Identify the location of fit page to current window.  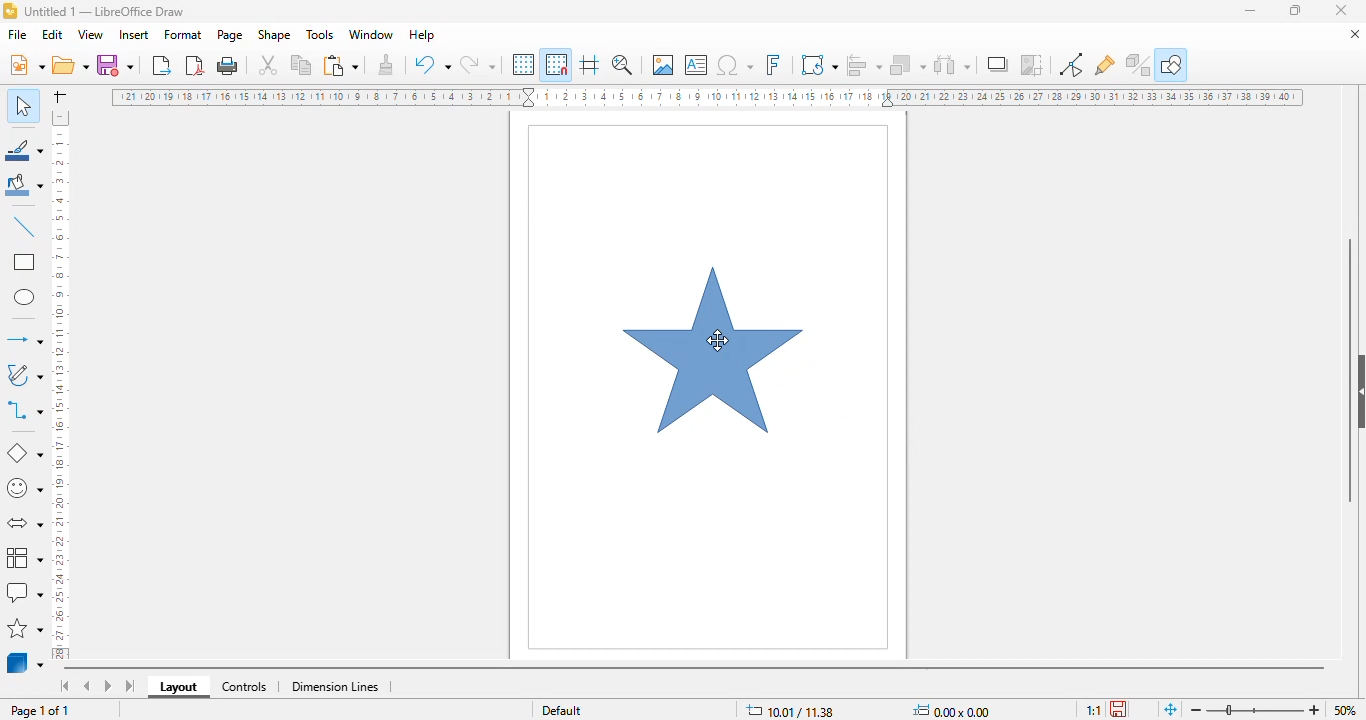
(1171, 709).